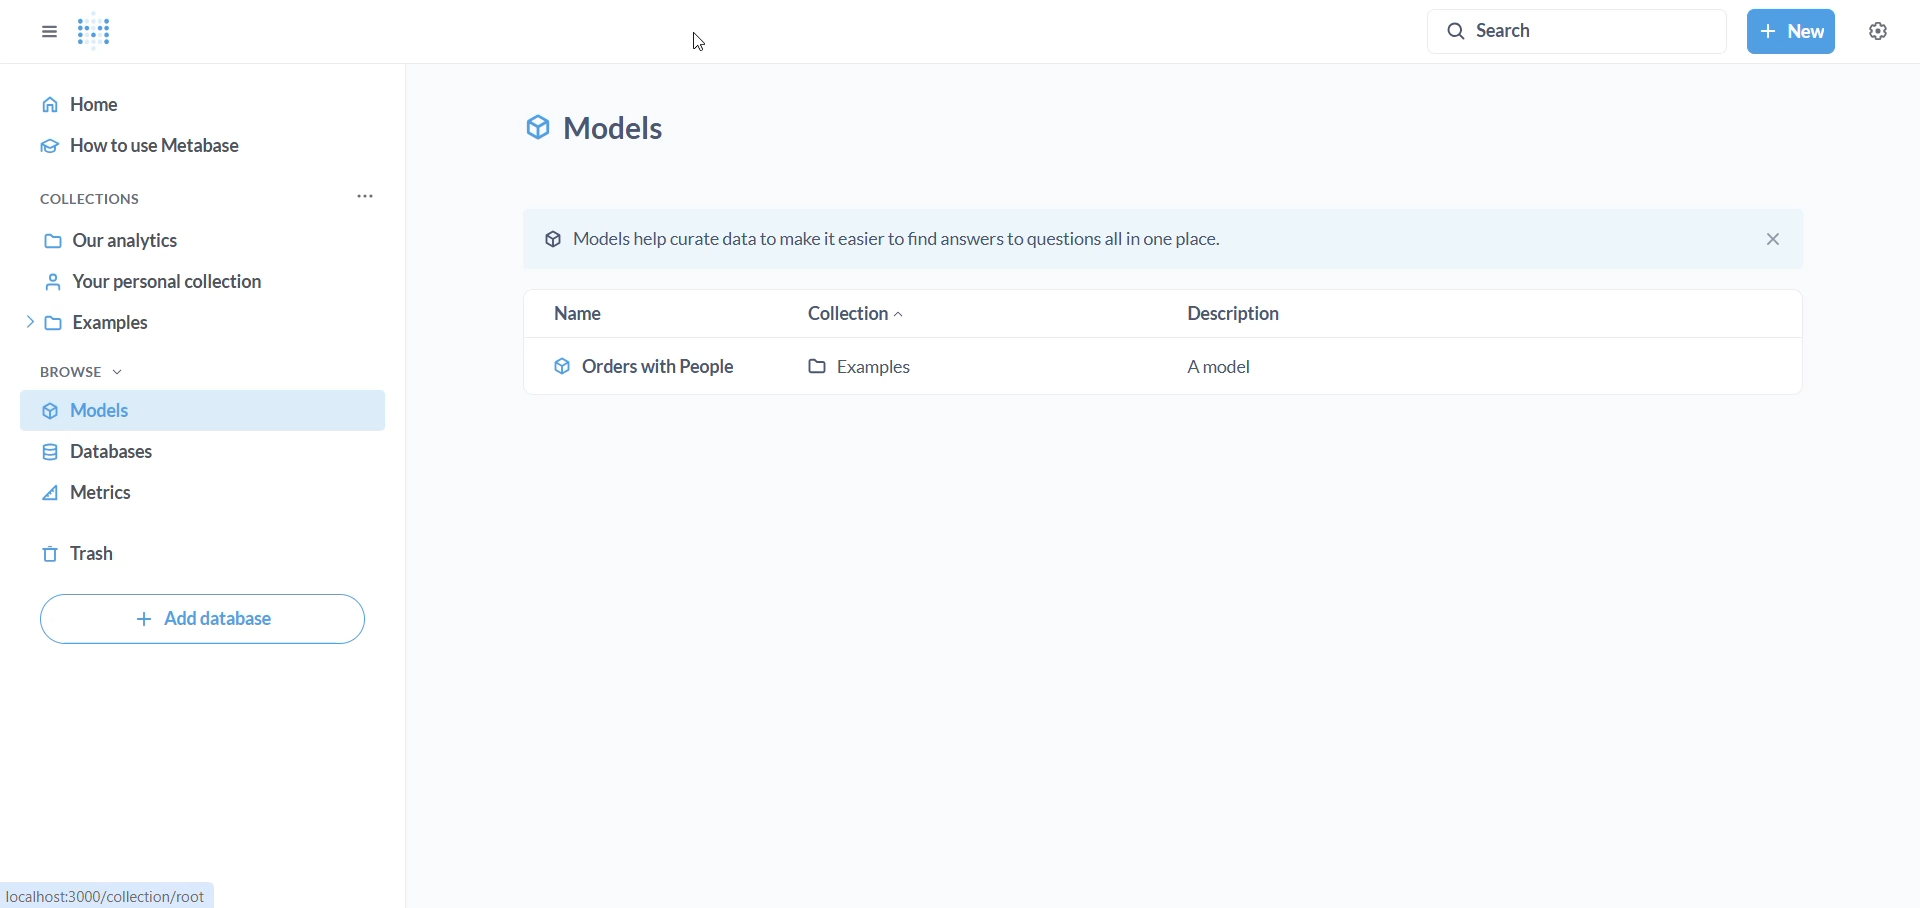 The height and width of the screenshot is (908, 1920). I want to click on collections options, so click(367, 198).